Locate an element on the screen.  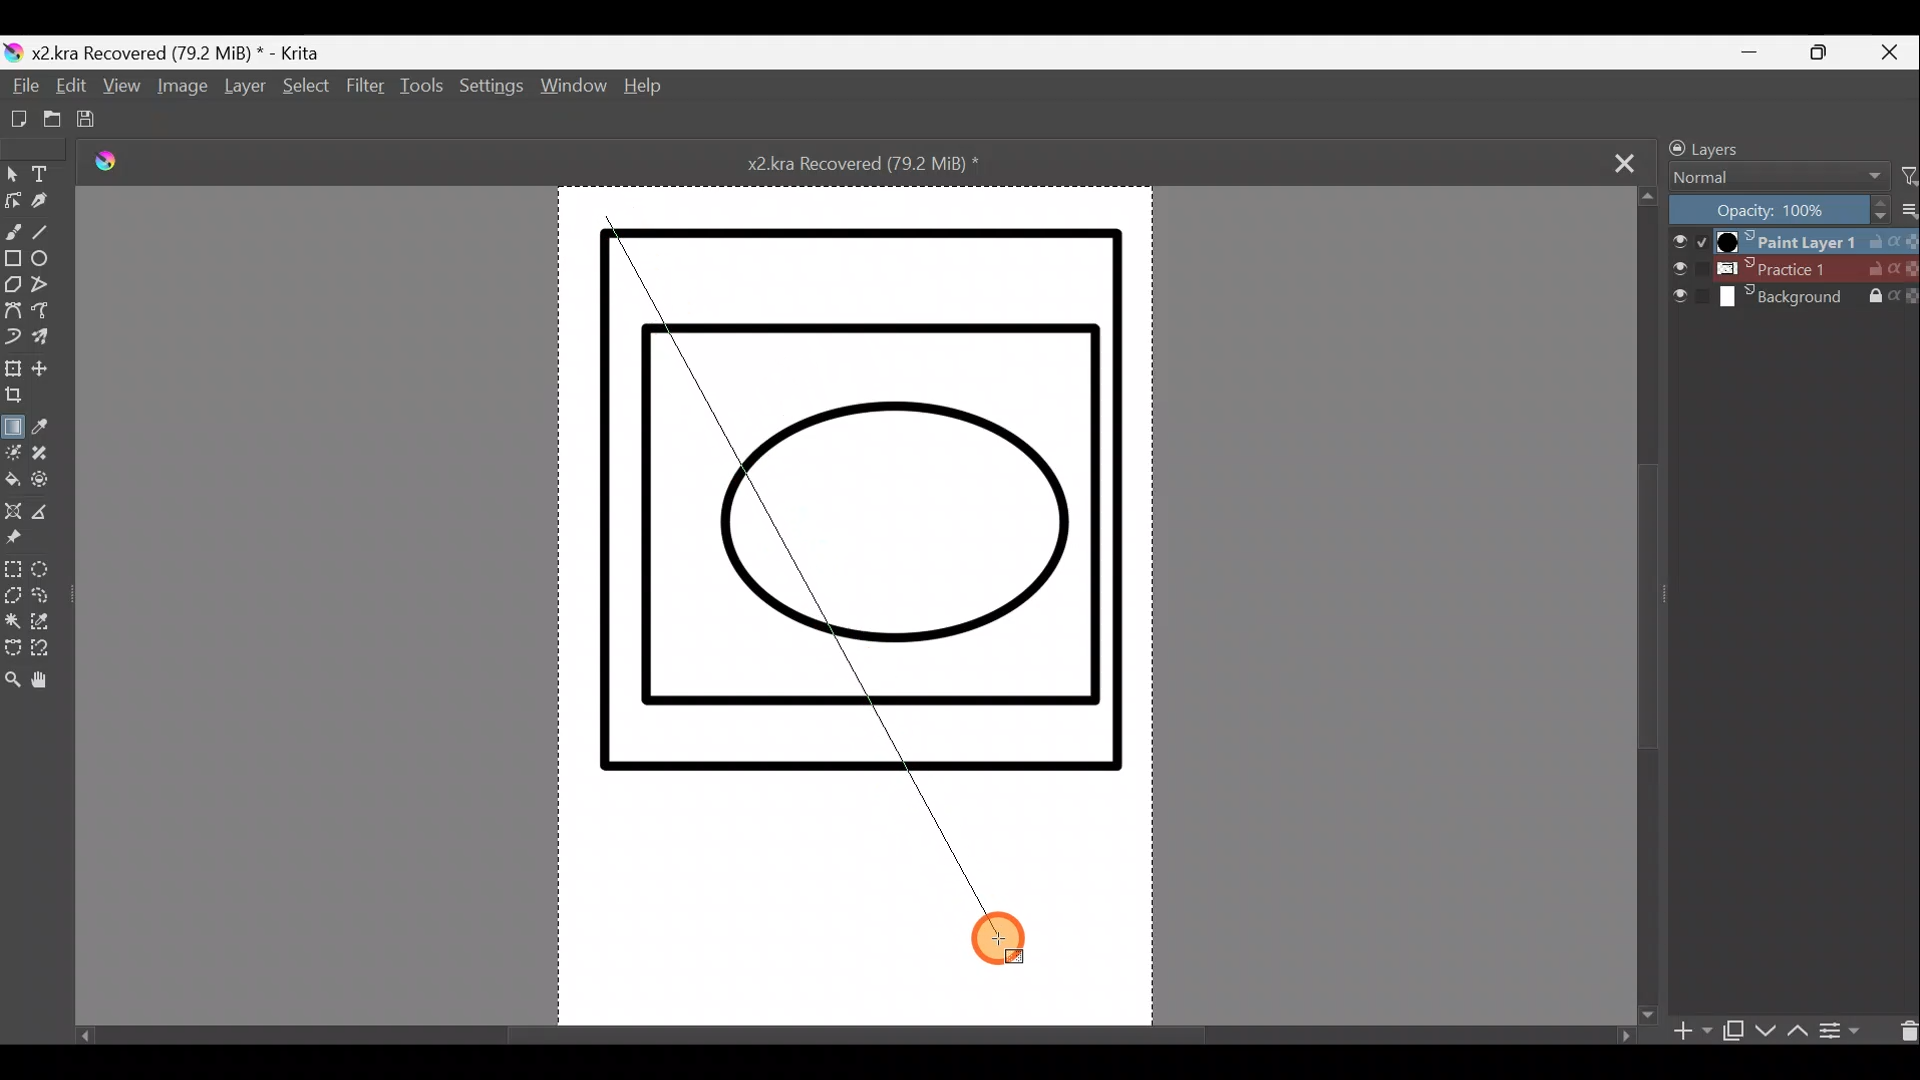
Line tool is located at coordinates (45, 235).